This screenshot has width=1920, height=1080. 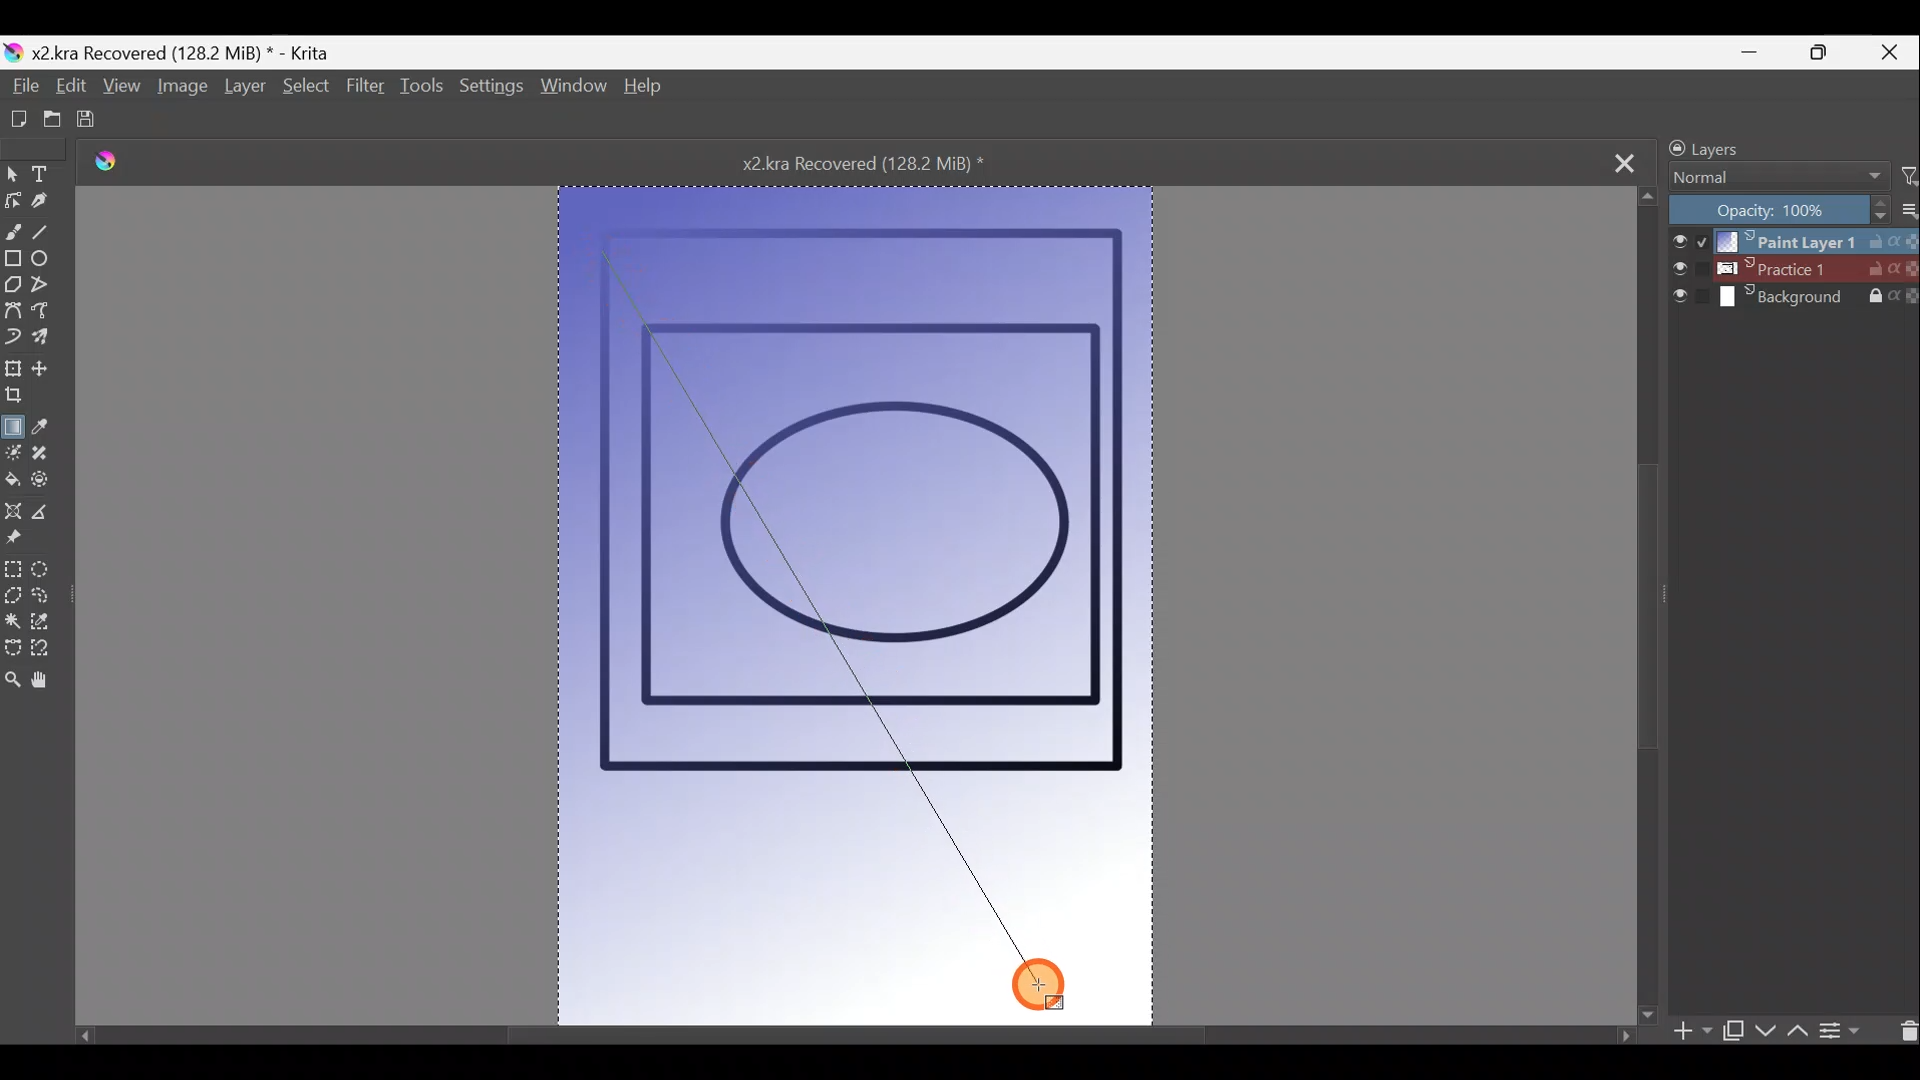 What do you see at coordinates (19, 398) in the screenshot?
I see `Crop the image to an area` at bounding box center [19, 398].